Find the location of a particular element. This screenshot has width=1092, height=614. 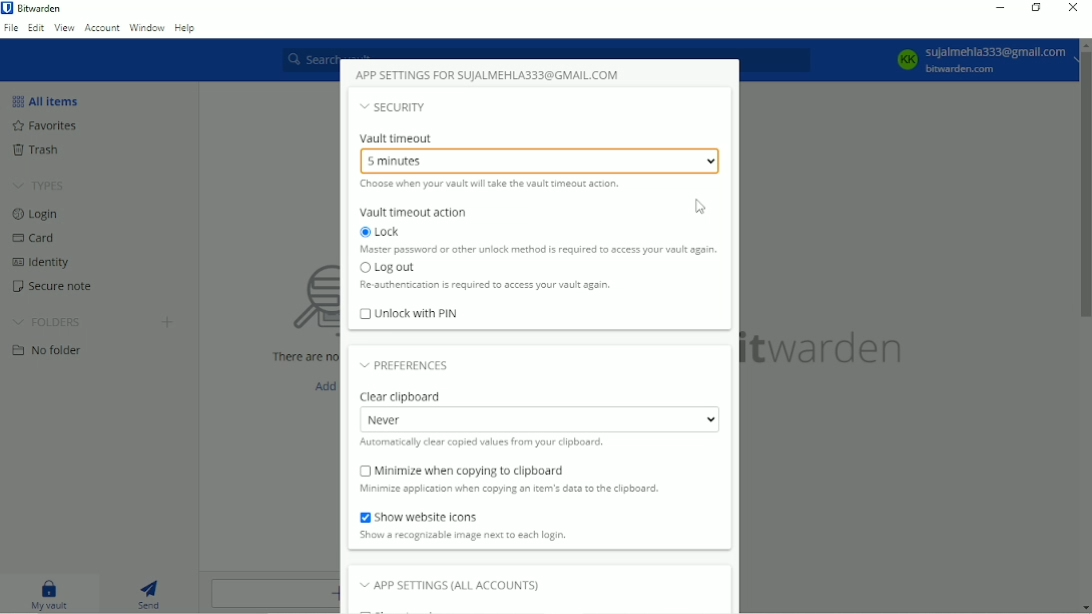

Minimize when copying to clipboard is located at coordinates (462, 470).